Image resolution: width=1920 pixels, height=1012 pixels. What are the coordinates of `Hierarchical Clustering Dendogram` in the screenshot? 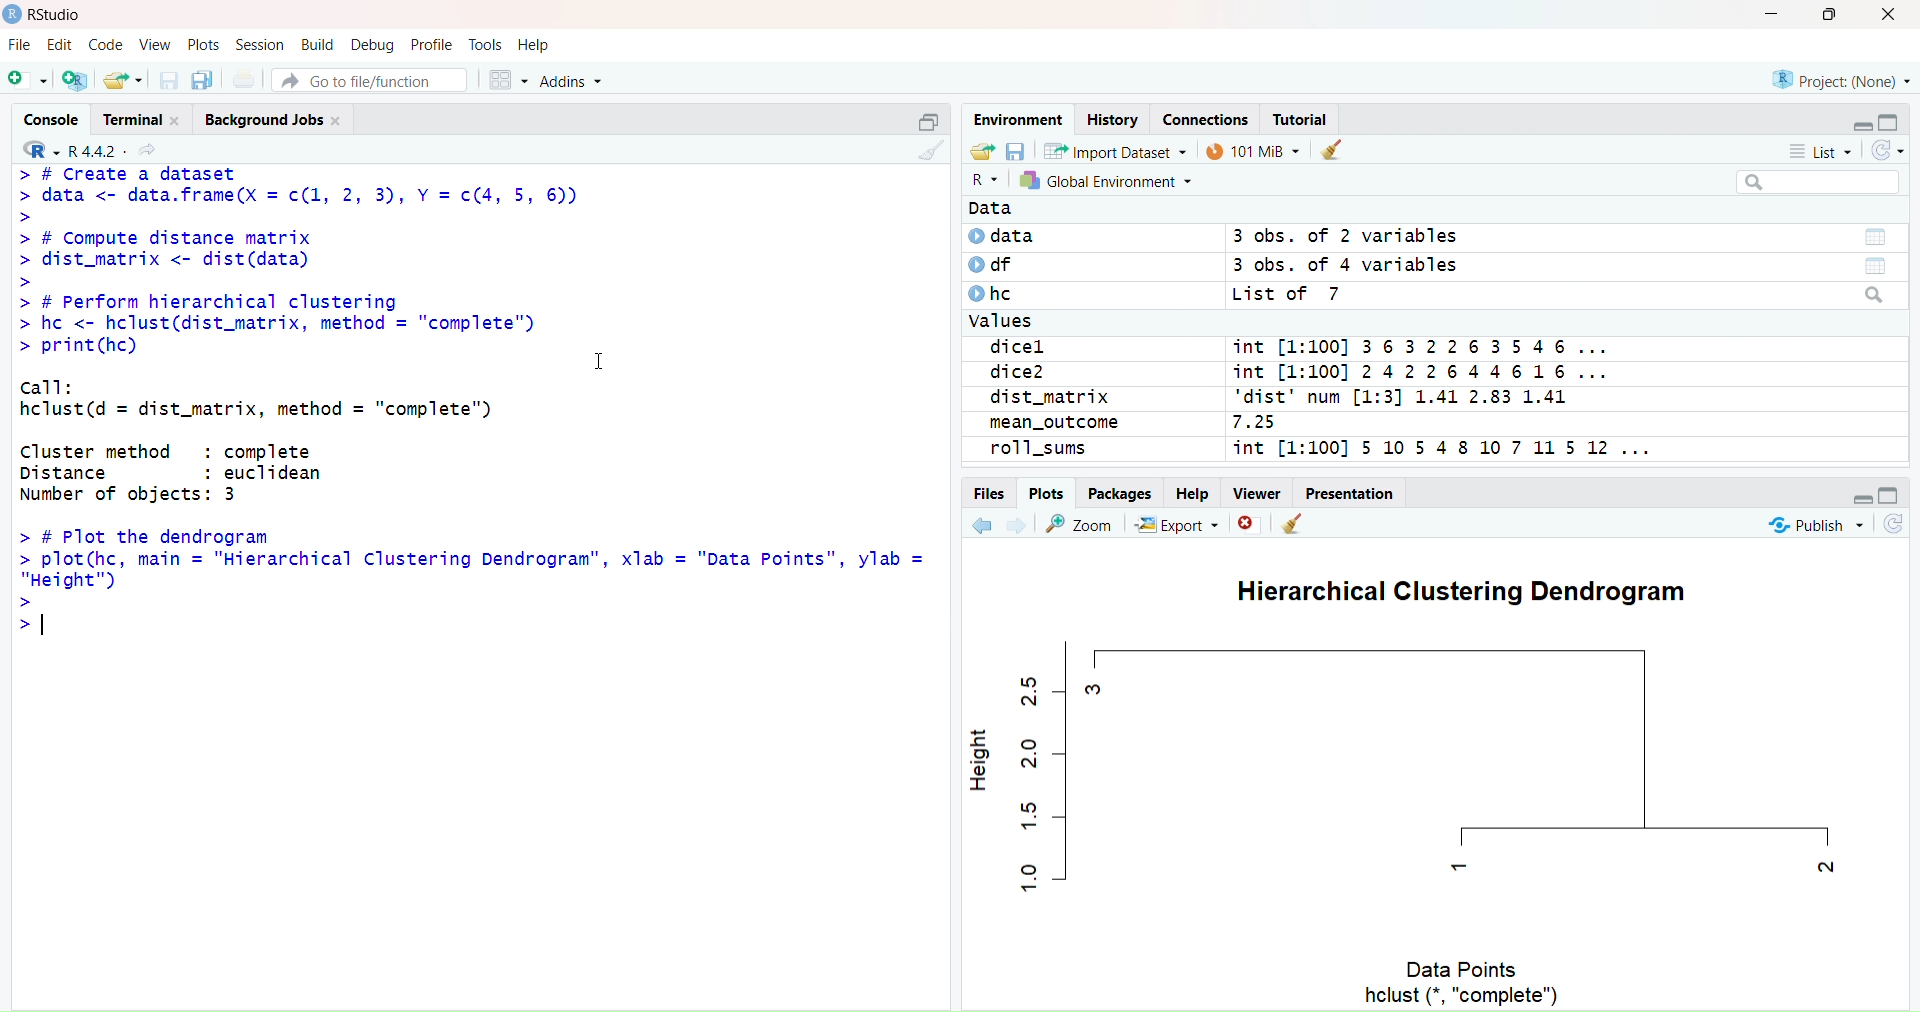 It's located at (1462, 590).